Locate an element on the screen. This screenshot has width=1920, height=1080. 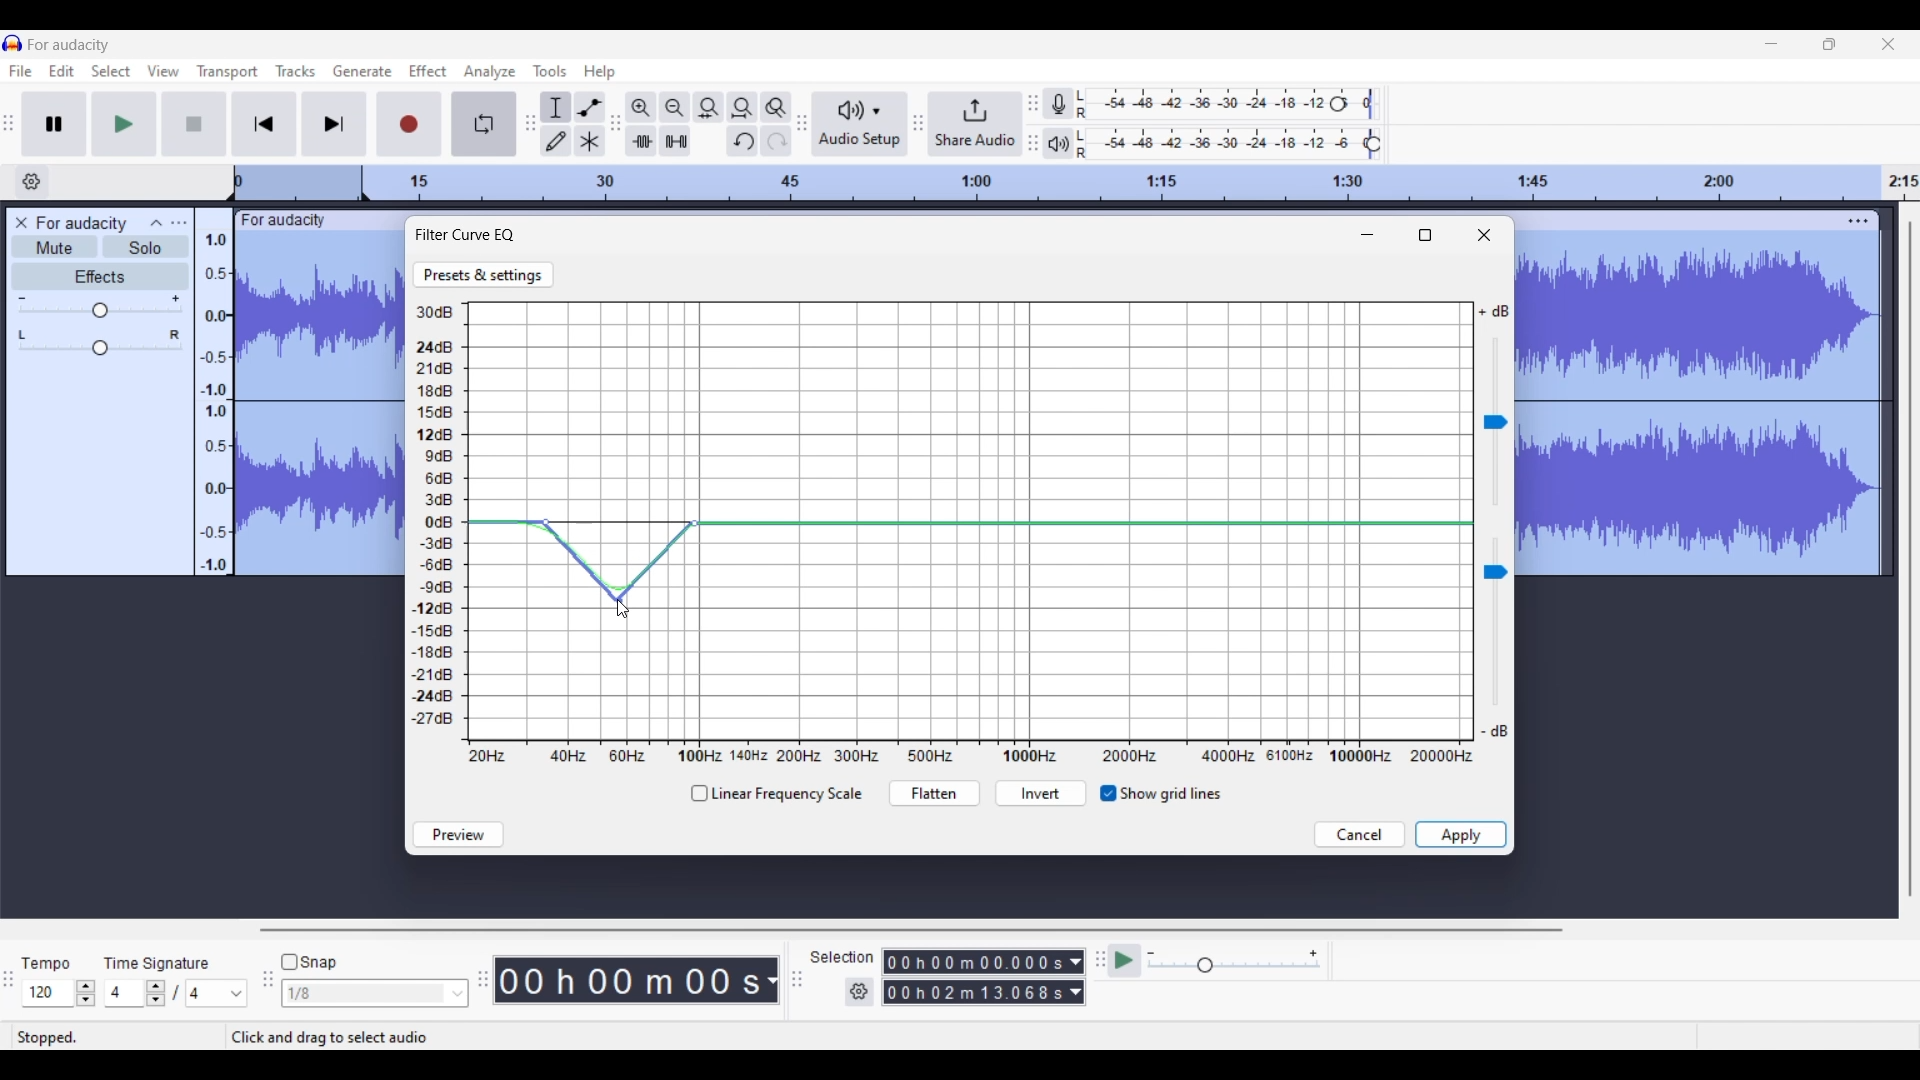
Mute is located at coordinates (54, 247).